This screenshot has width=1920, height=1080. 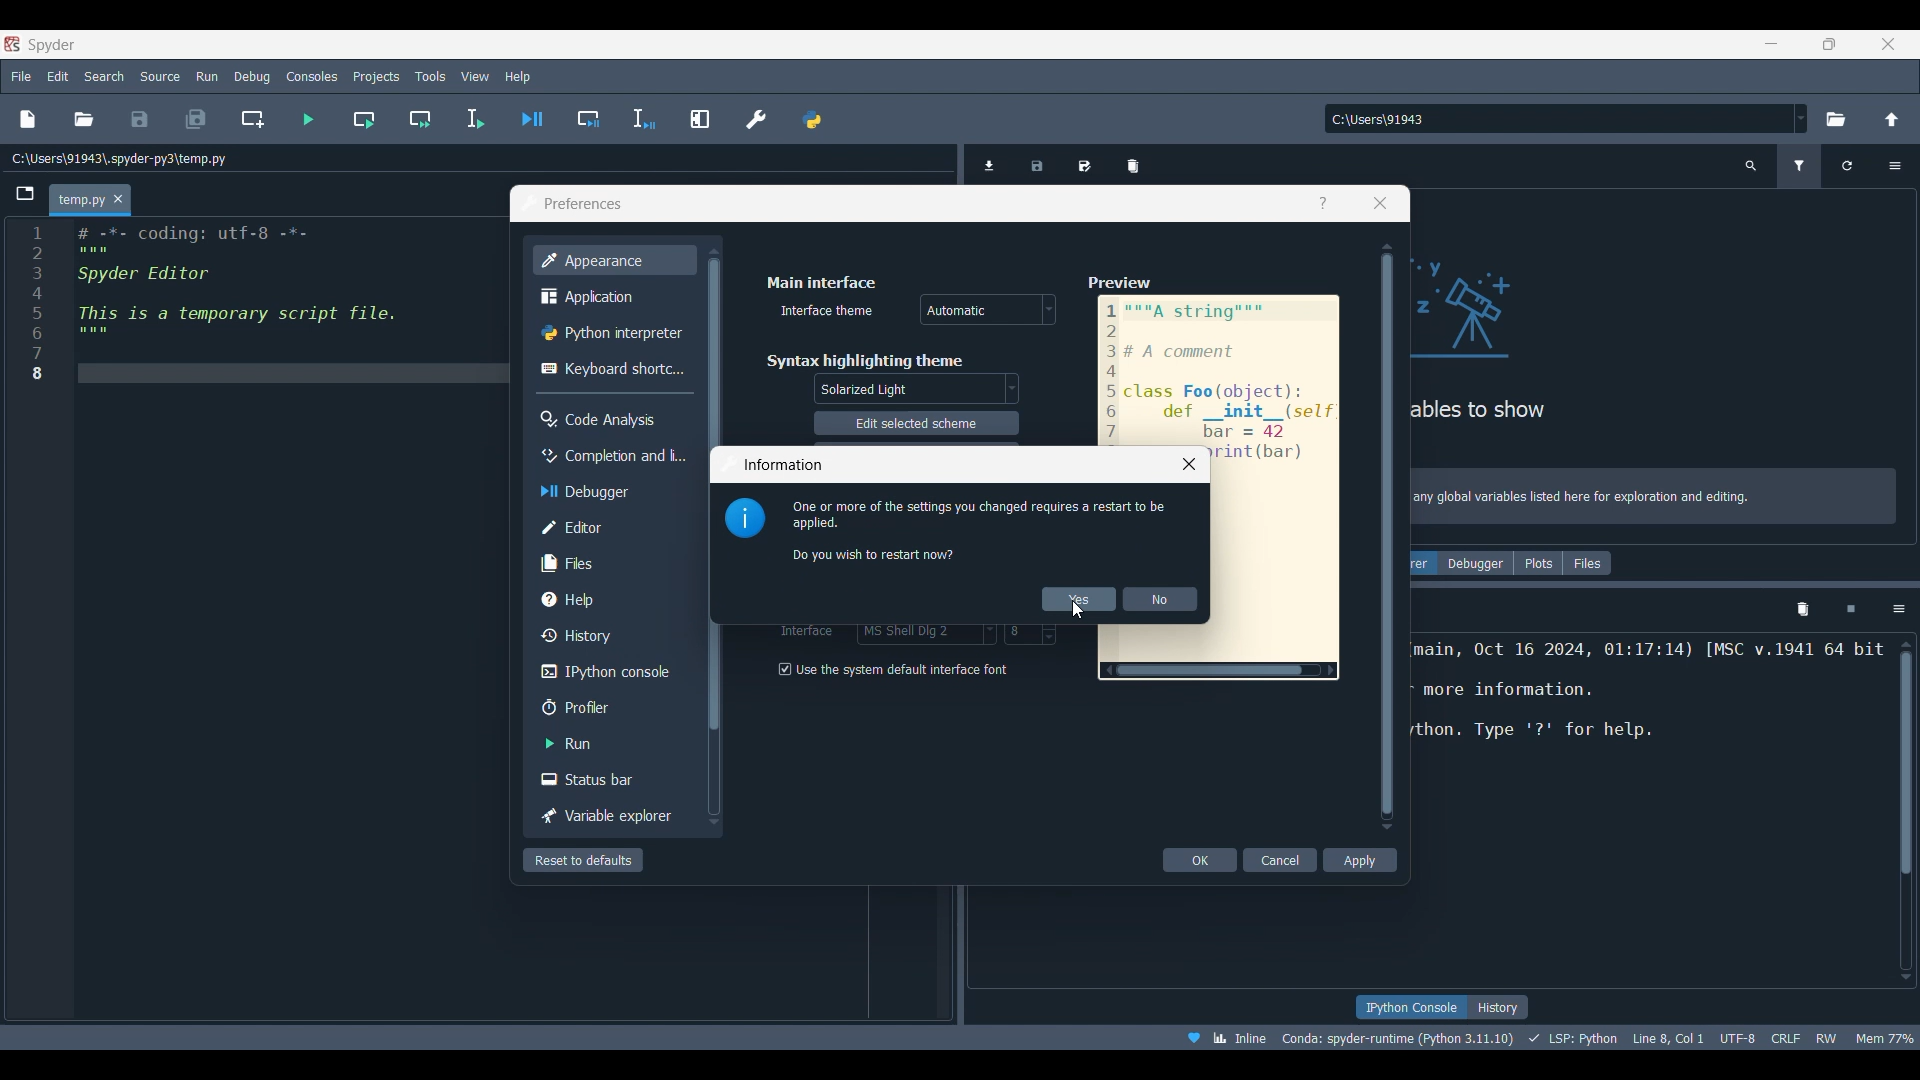 I want to click on Apply, so click(x=1361, y=860).